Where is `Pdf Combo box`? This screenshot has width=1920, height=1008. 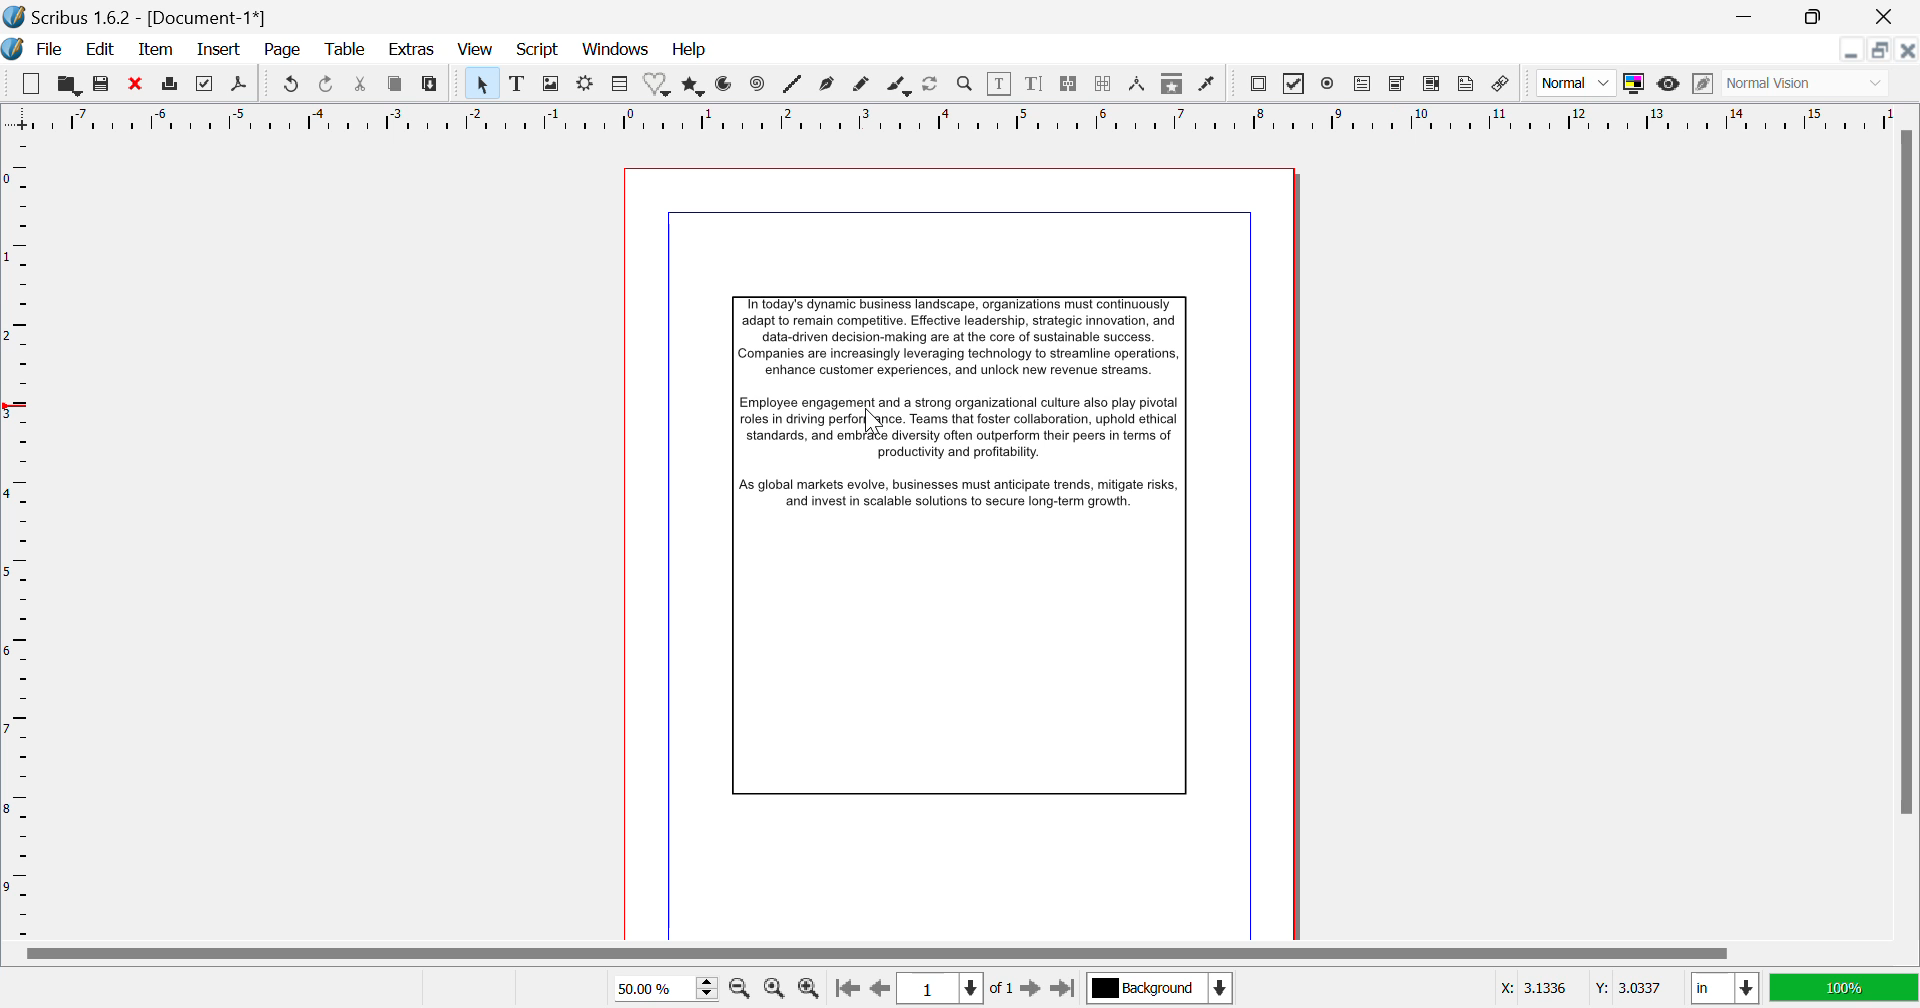 Pdf Combo box is located at coordinates (1398, 81).